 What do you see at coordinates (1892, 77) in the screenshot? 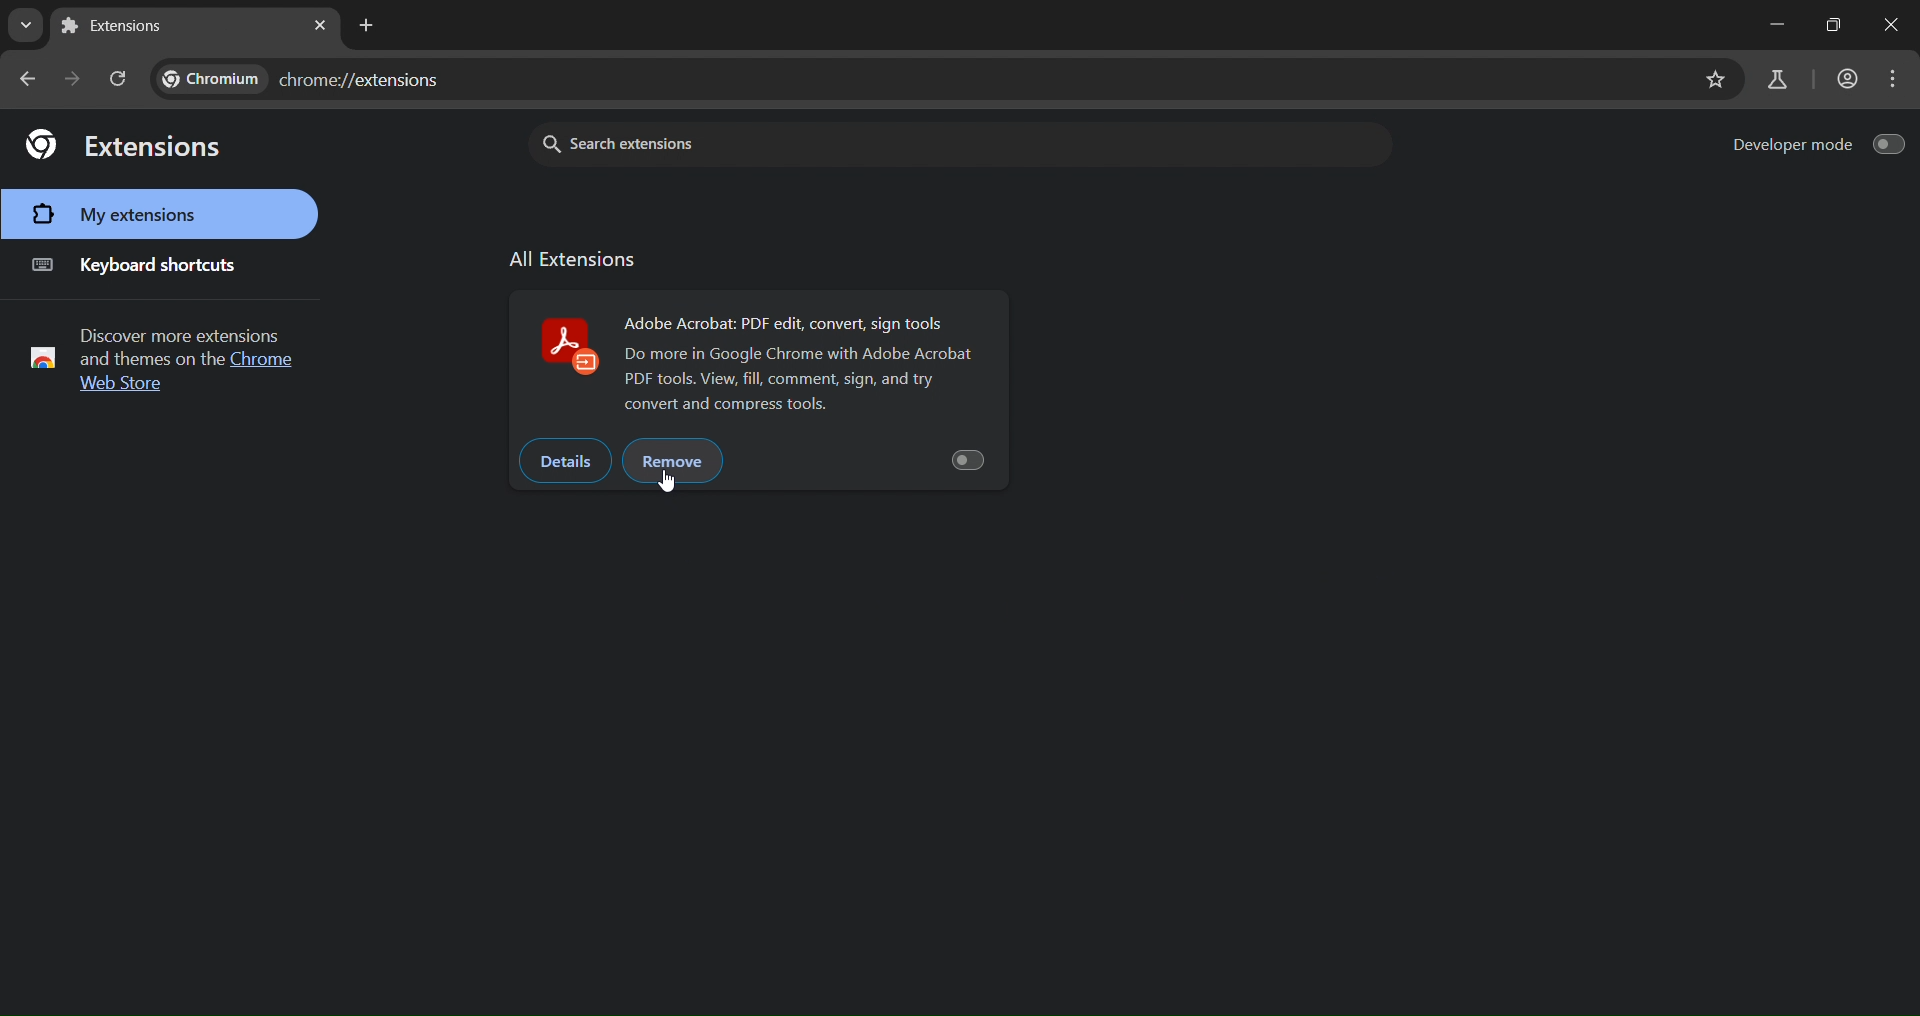
I see `menu` at bounding box center [1892, 77].